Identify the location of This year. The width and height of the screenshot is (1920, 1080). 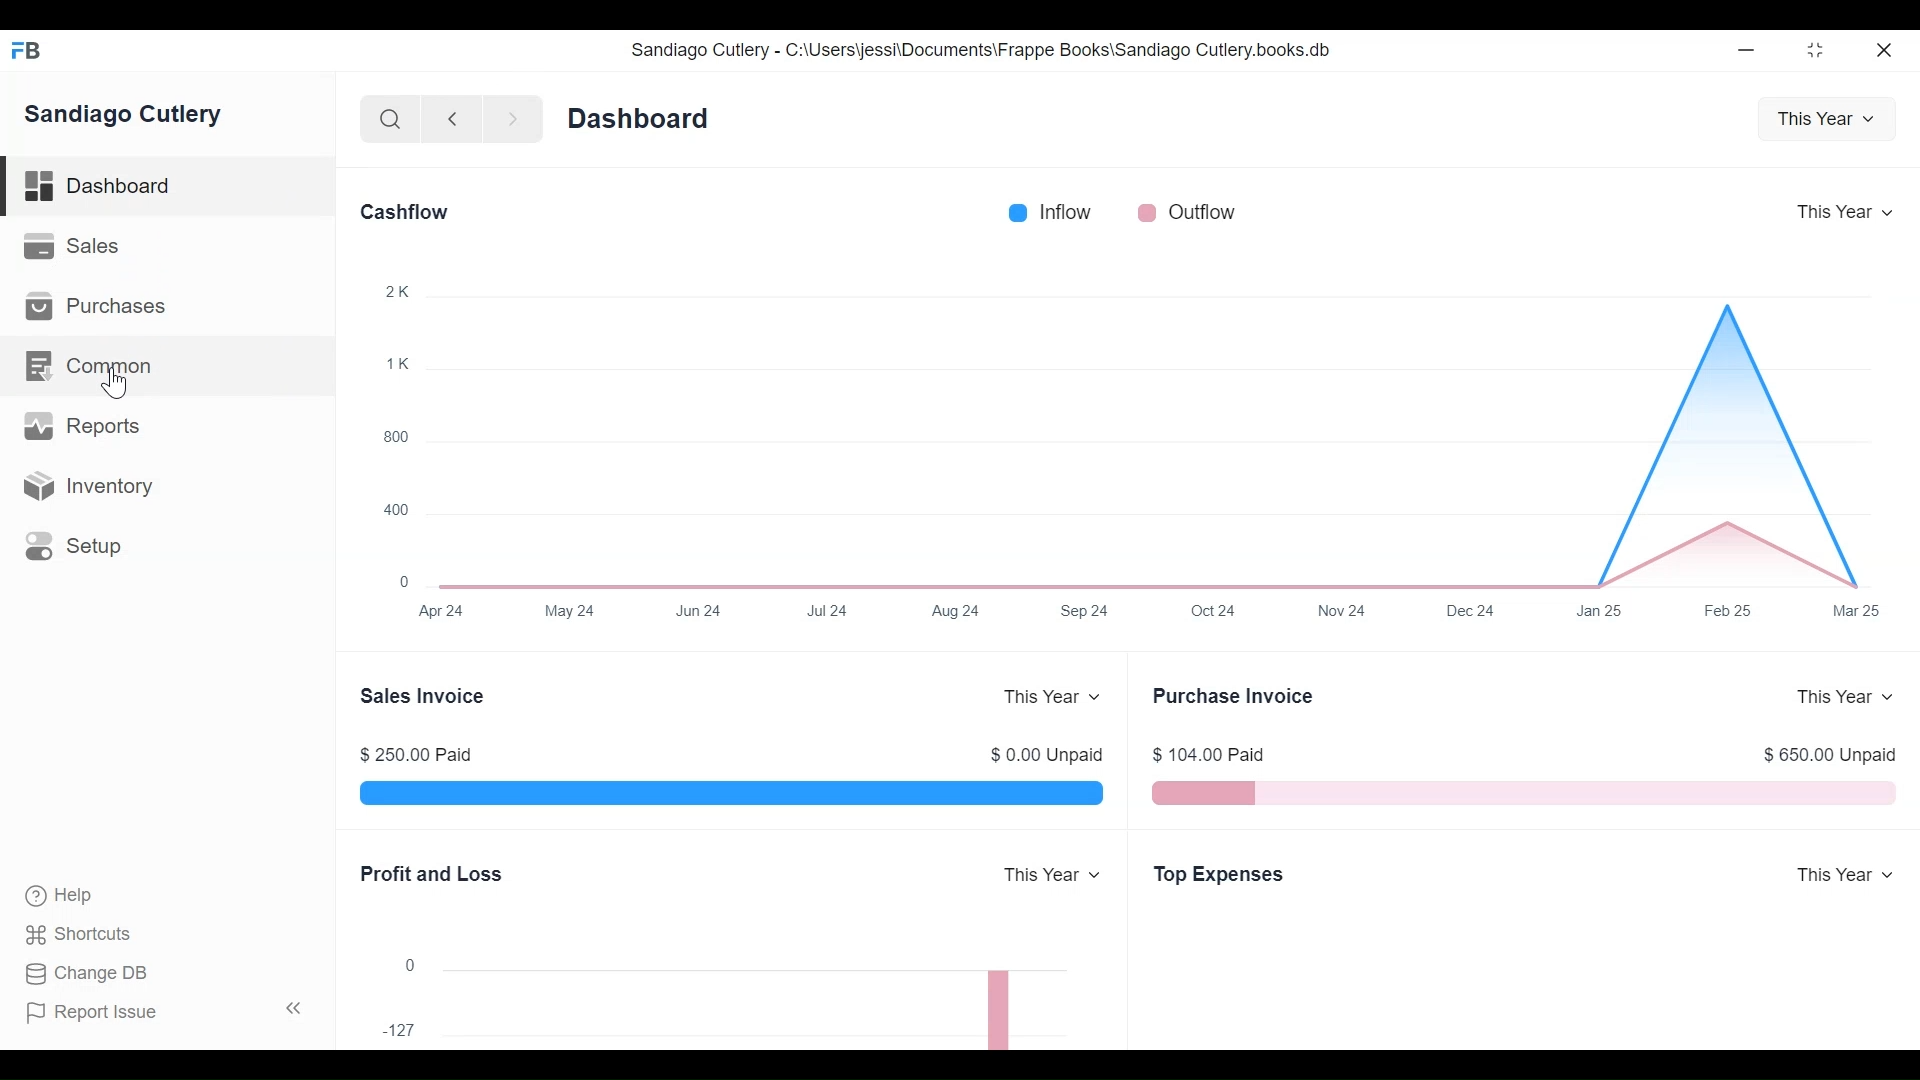
(1049, 696).